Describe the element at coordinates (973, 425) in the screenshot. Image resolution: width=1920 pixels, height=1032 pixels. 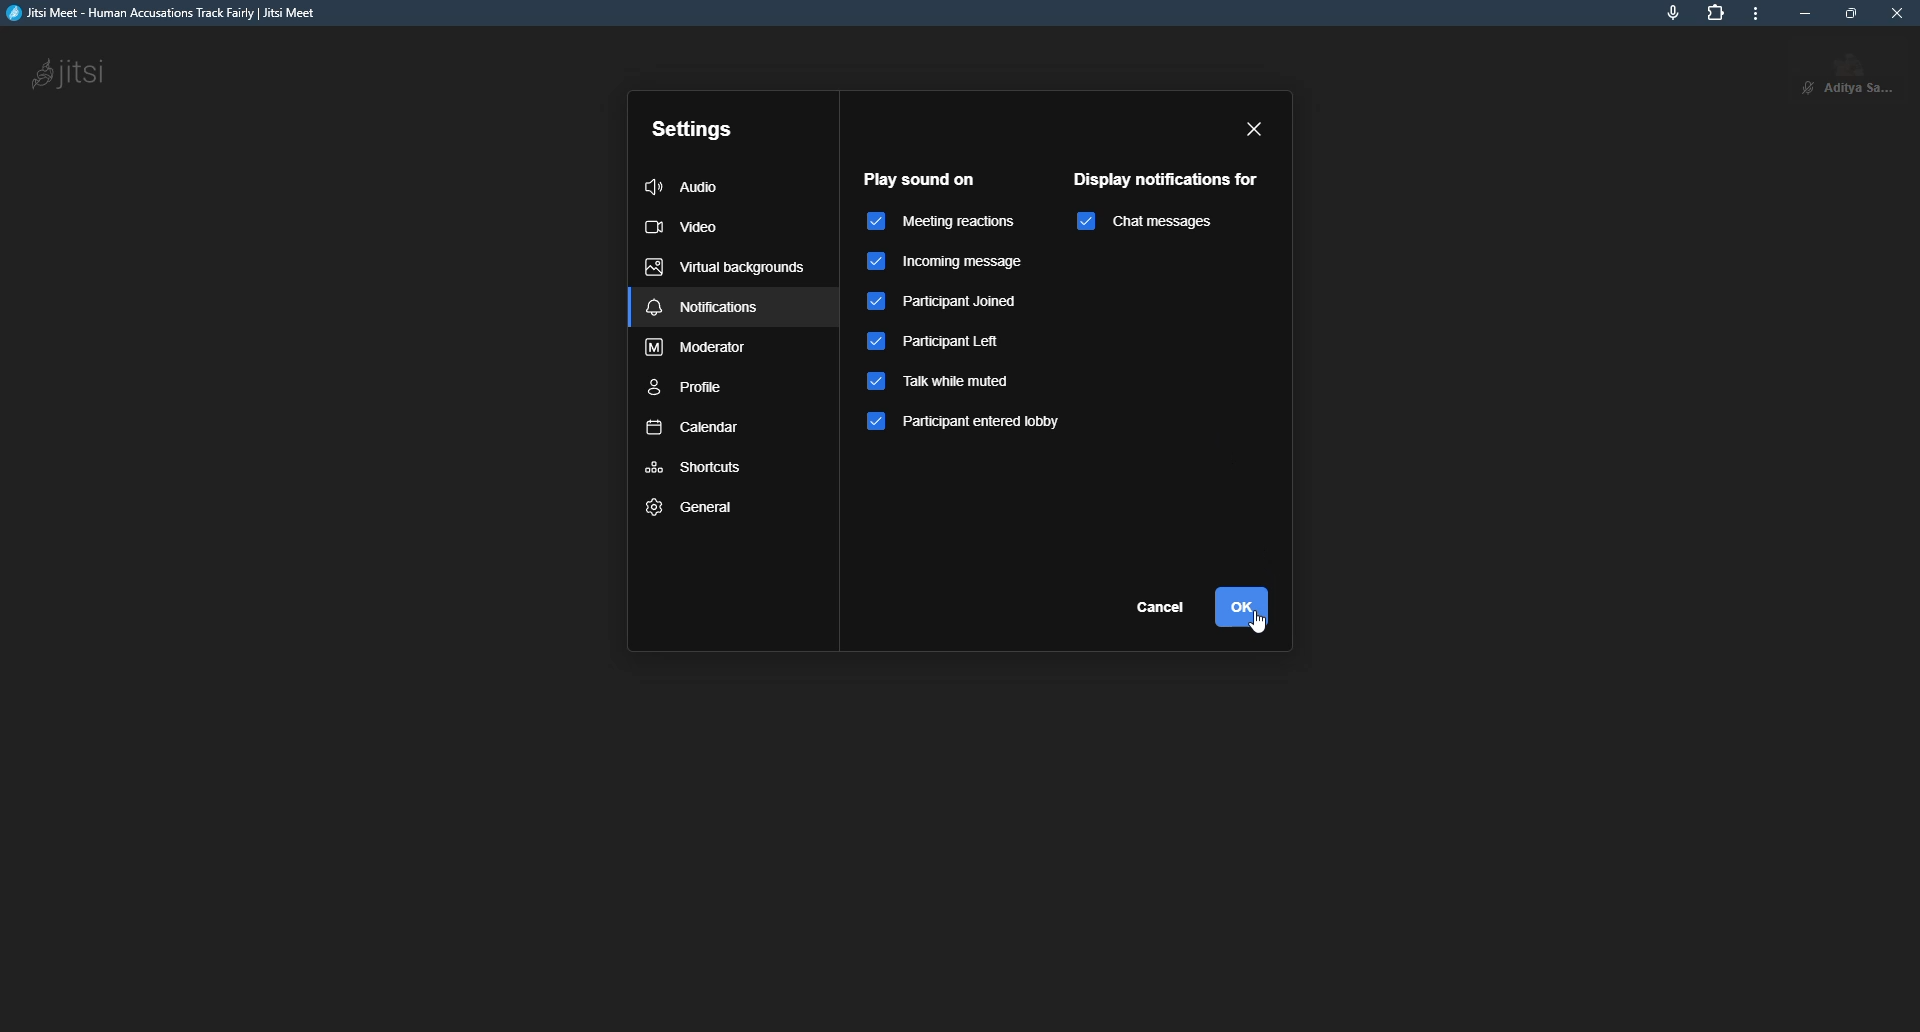
I see `participant entered lobby` at that location.